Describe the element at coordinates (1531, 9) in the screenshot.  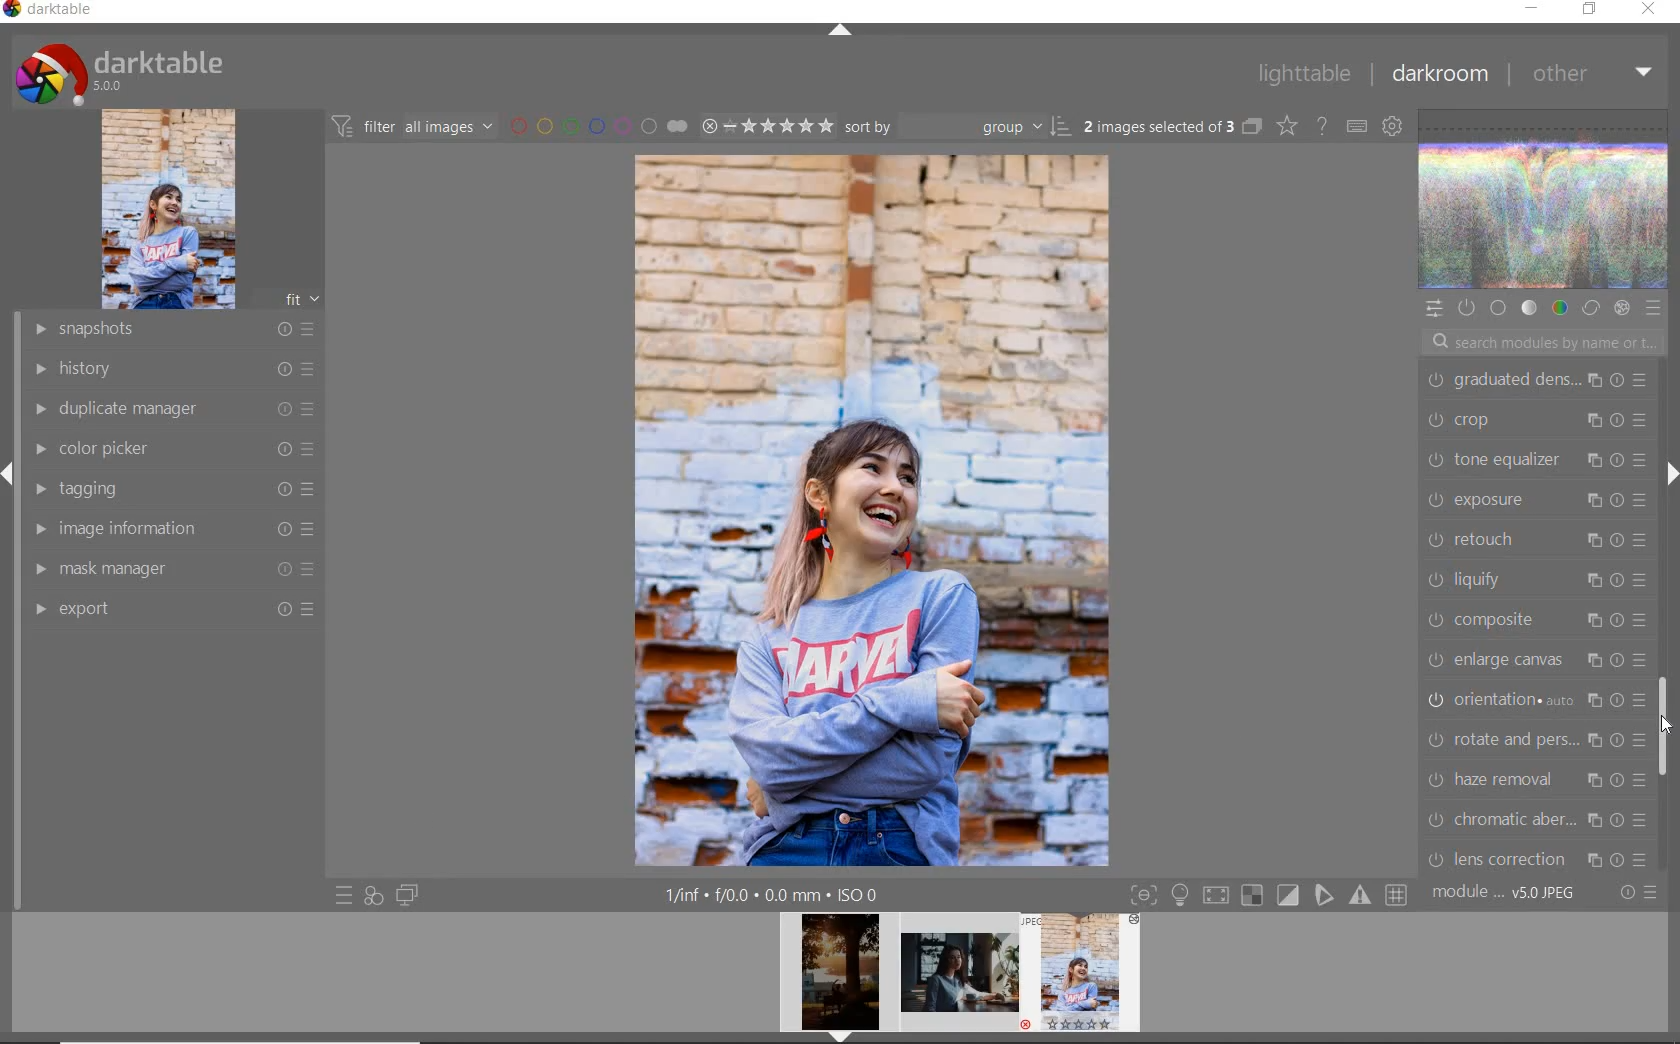
I see `MINIMIZE` at that location.